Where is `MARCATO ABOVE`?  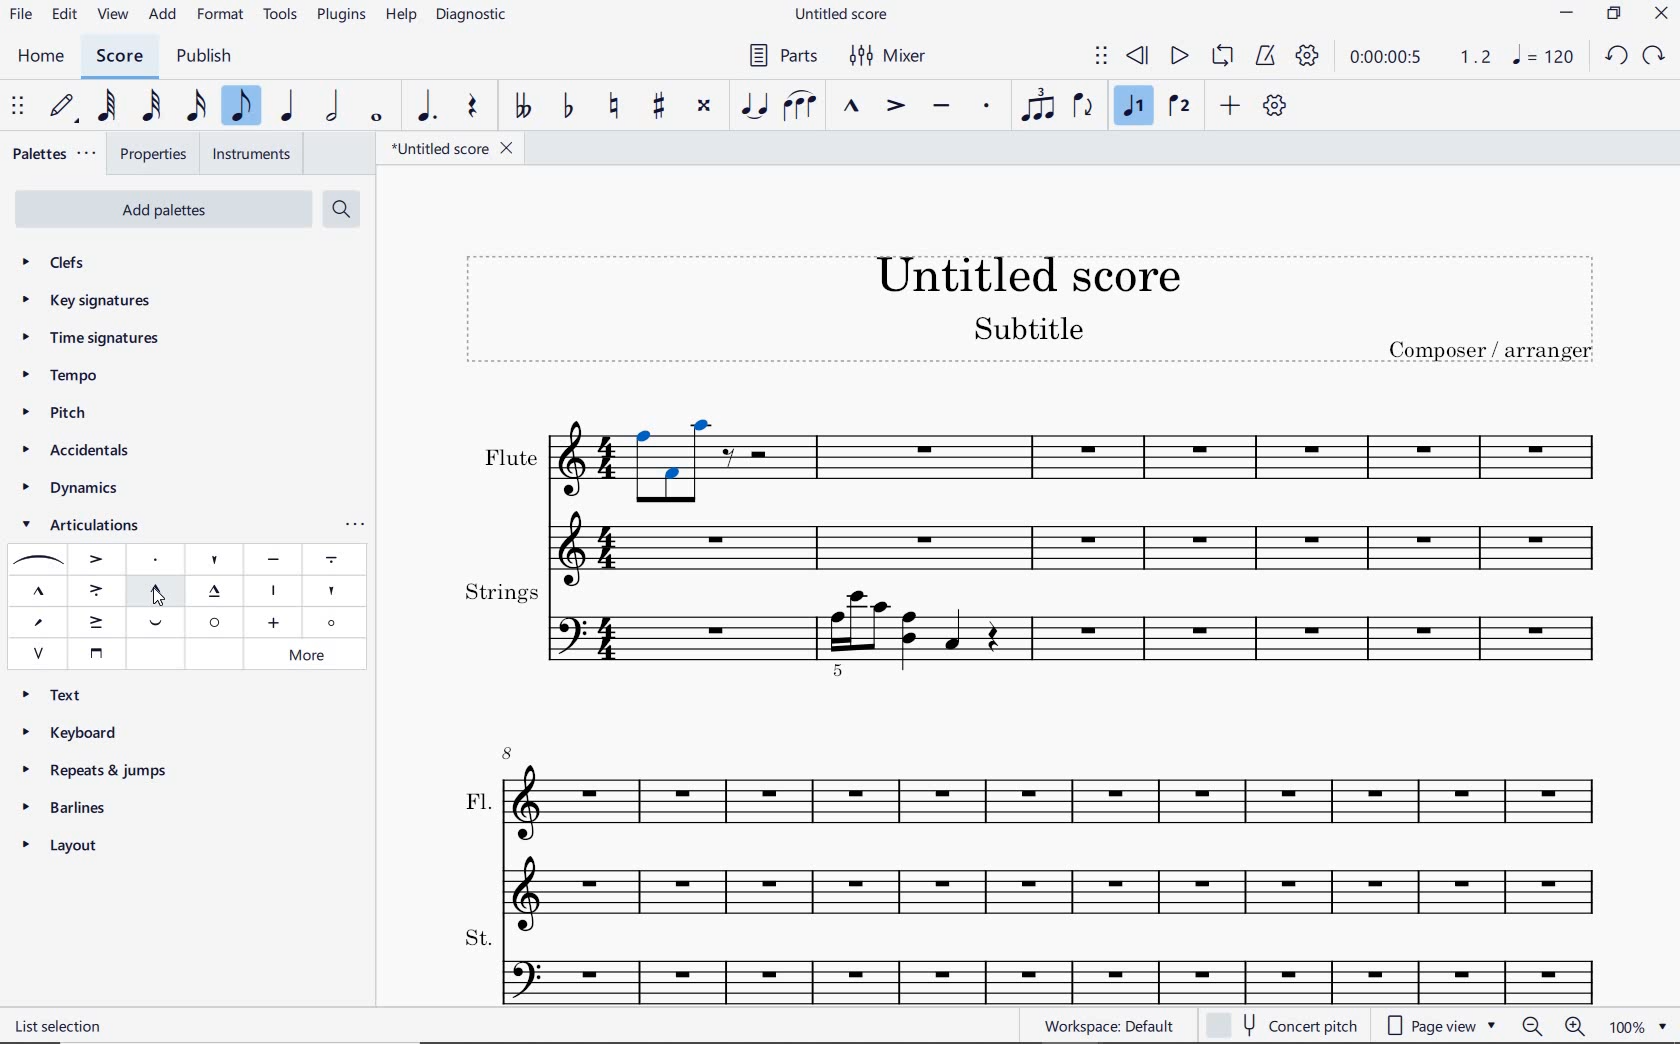 MARCATO ABOVE is located at coordinates (38, 592).